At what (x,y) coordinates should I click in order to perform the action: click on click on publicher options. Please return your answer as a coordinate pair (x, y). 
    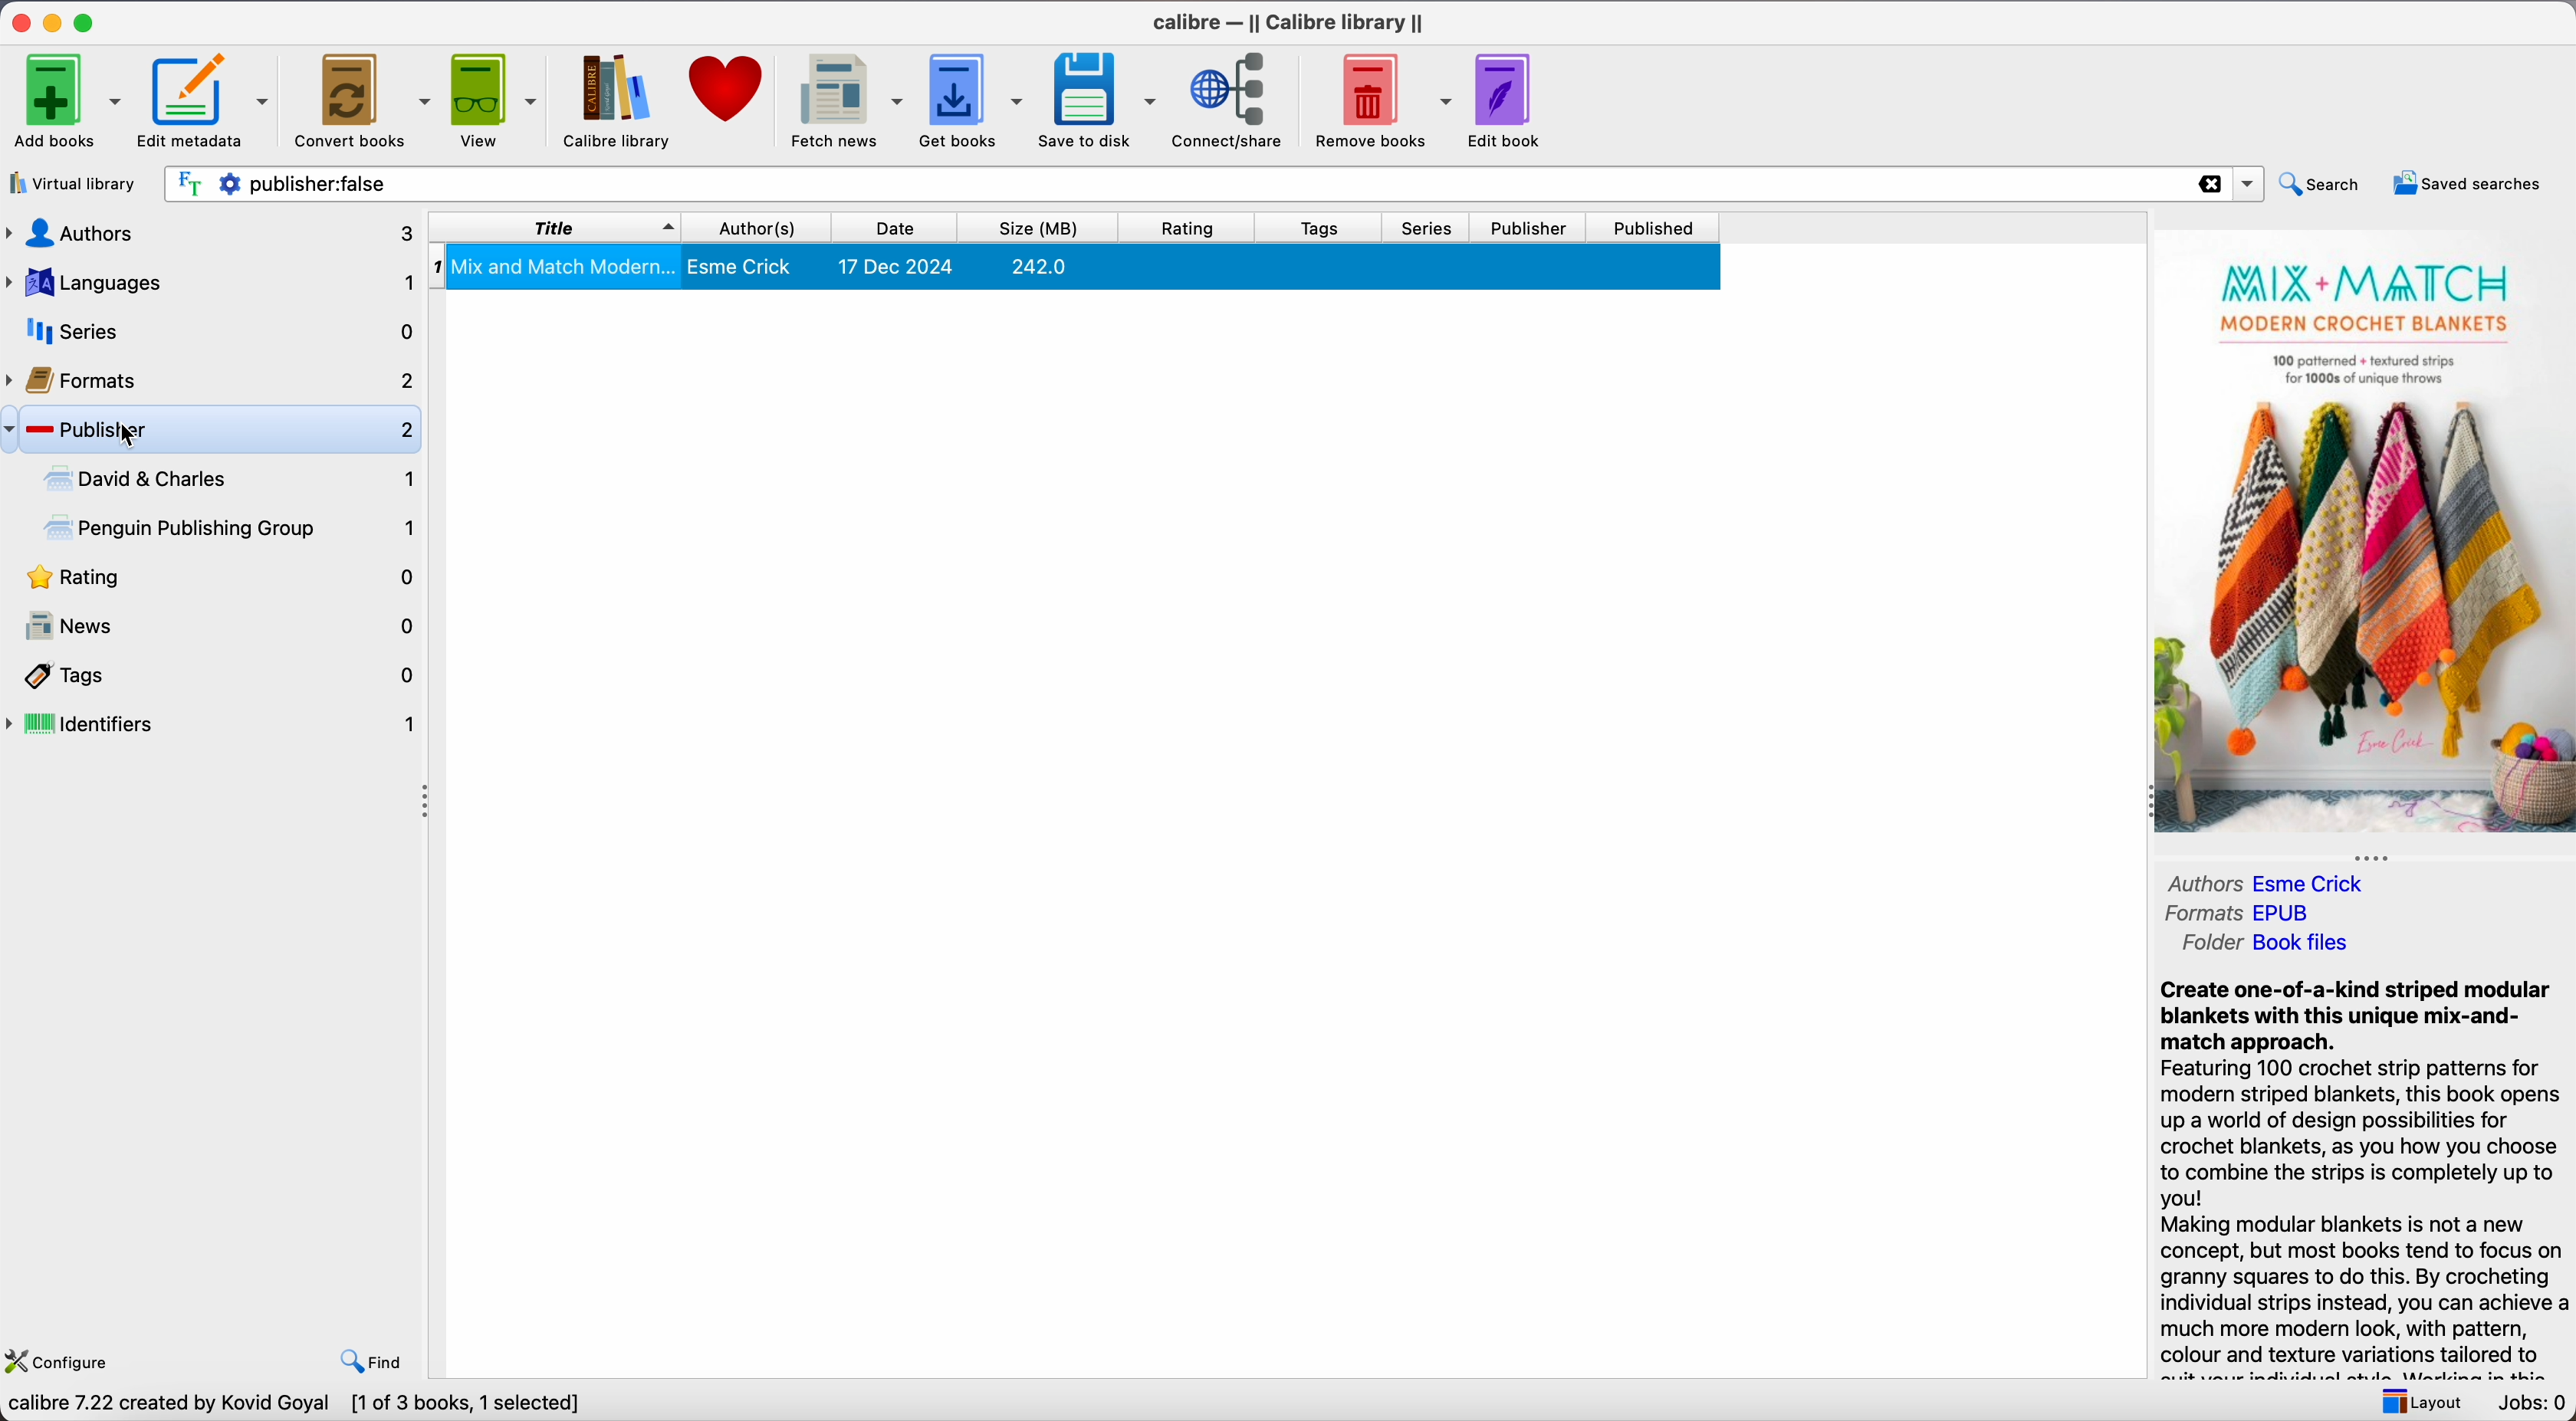
    Looking at the image, I should click on (230, 431).